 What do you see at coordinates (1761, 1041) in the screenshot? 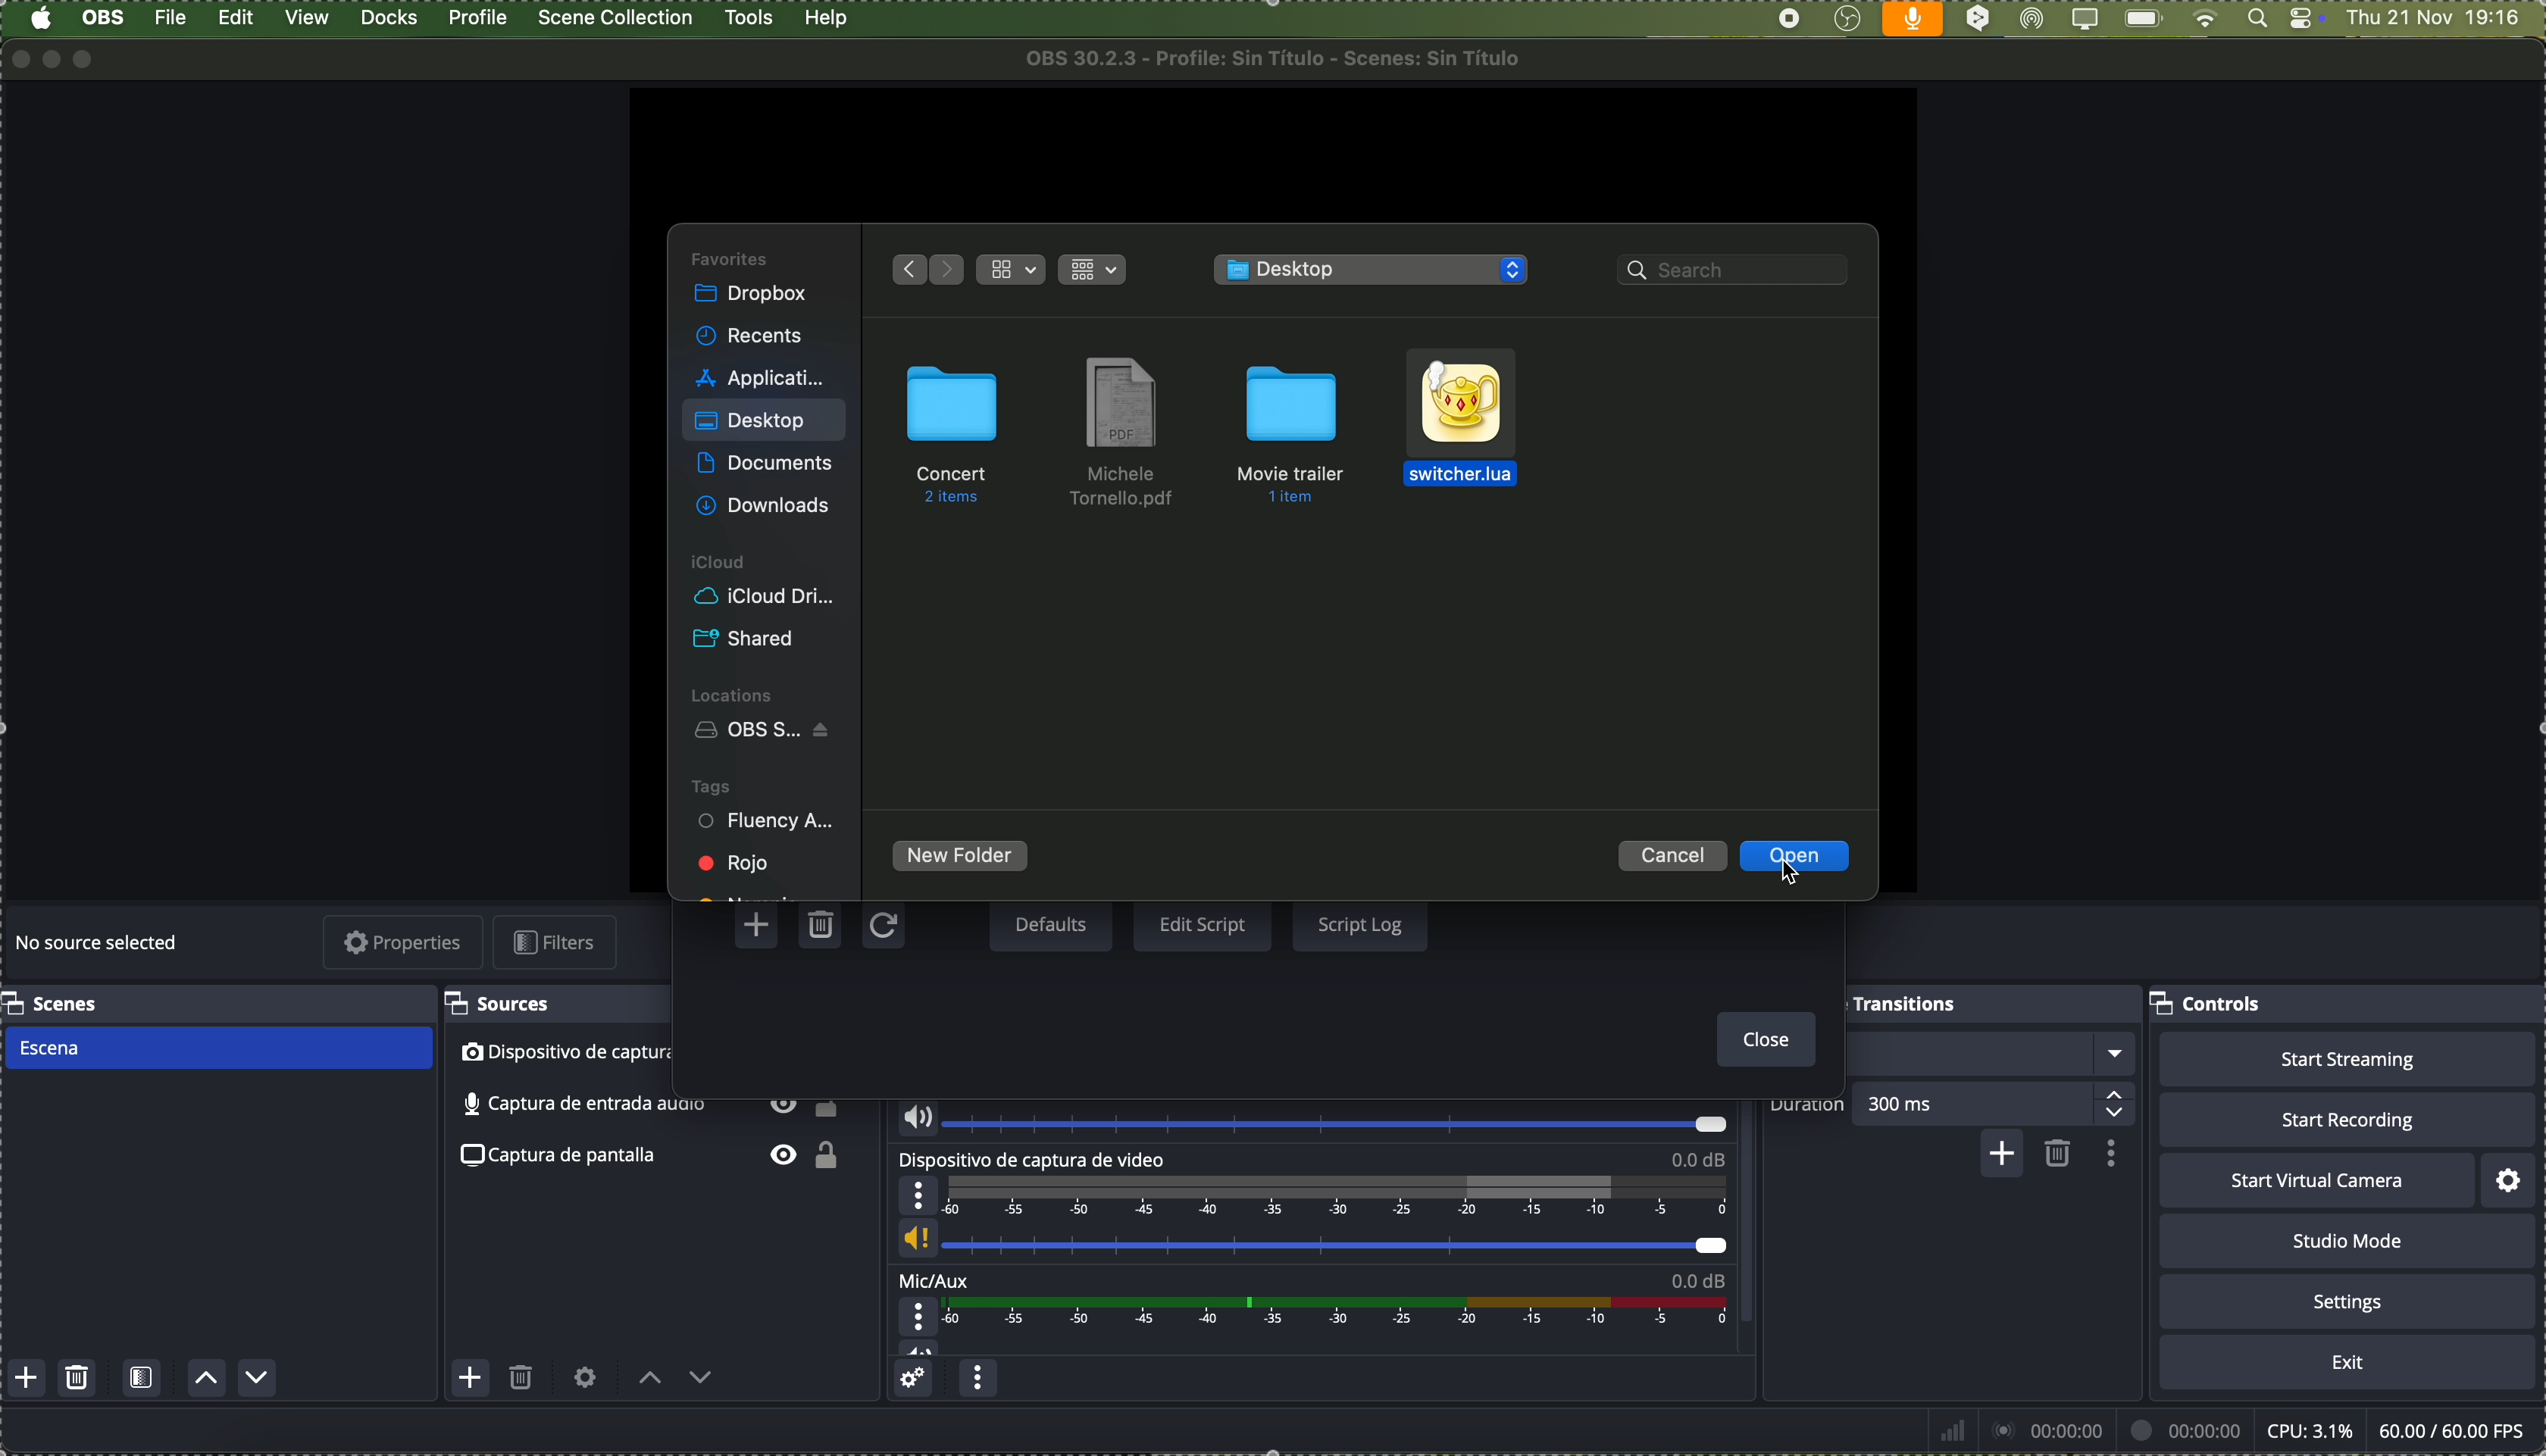
I see `close` at bounding box center [1761, 1041].